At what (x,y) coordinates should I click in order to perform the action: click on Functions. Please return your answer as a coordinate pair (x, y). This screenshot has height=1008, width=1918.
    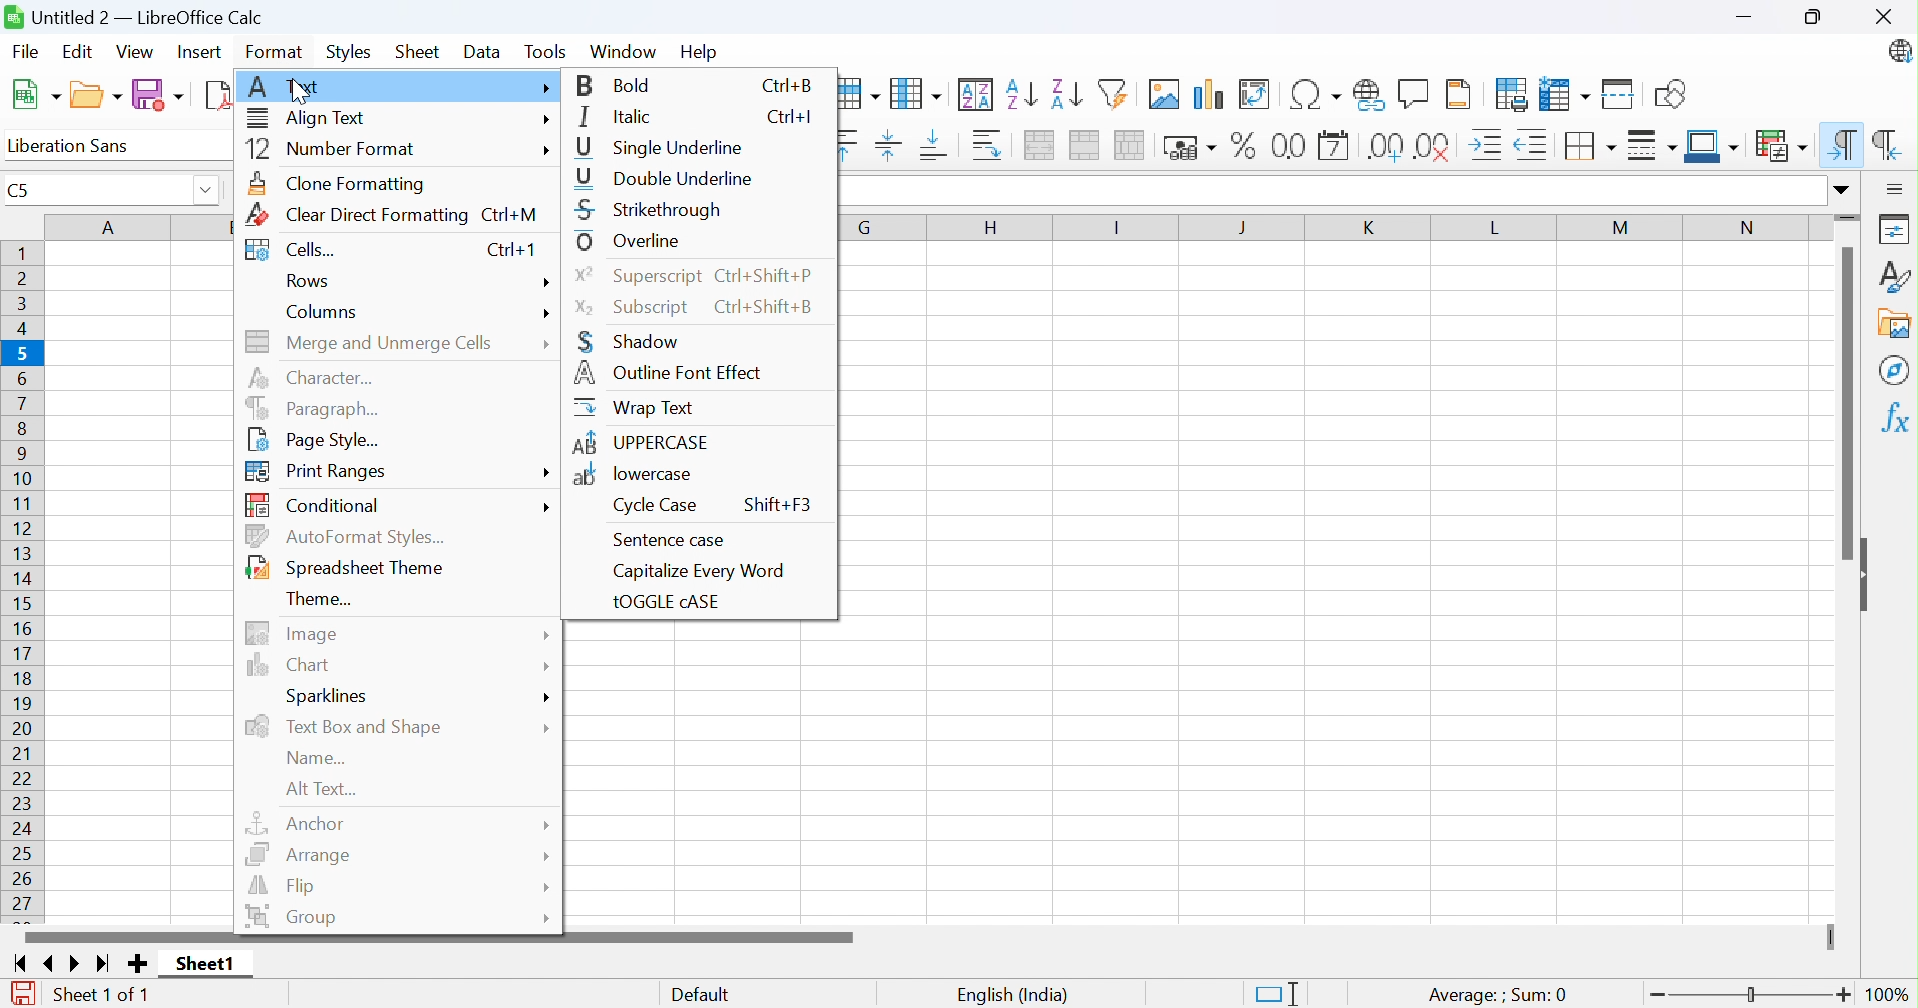
    Looking at the image, I should click on (1896, 415).